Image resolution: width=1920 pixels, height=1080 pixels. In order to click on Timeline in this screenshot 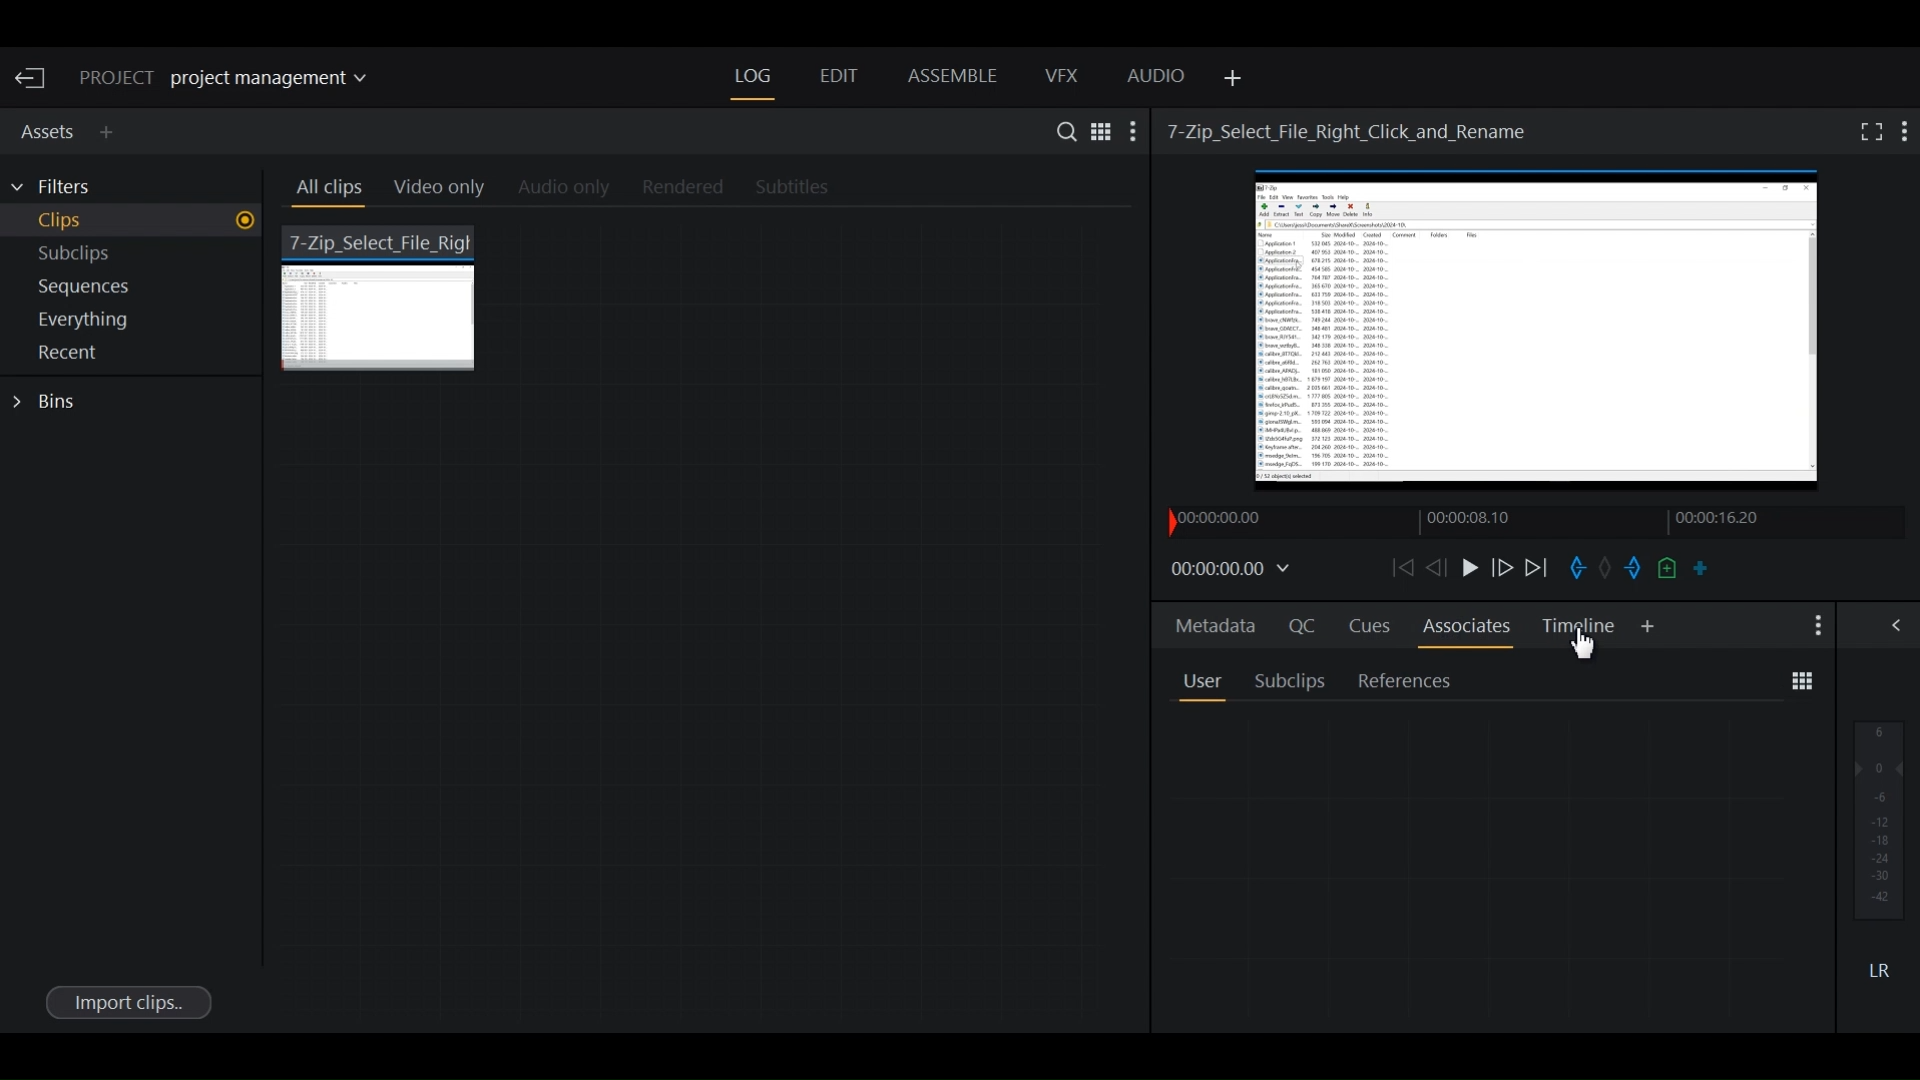, I will do `click(1491, 521)`.